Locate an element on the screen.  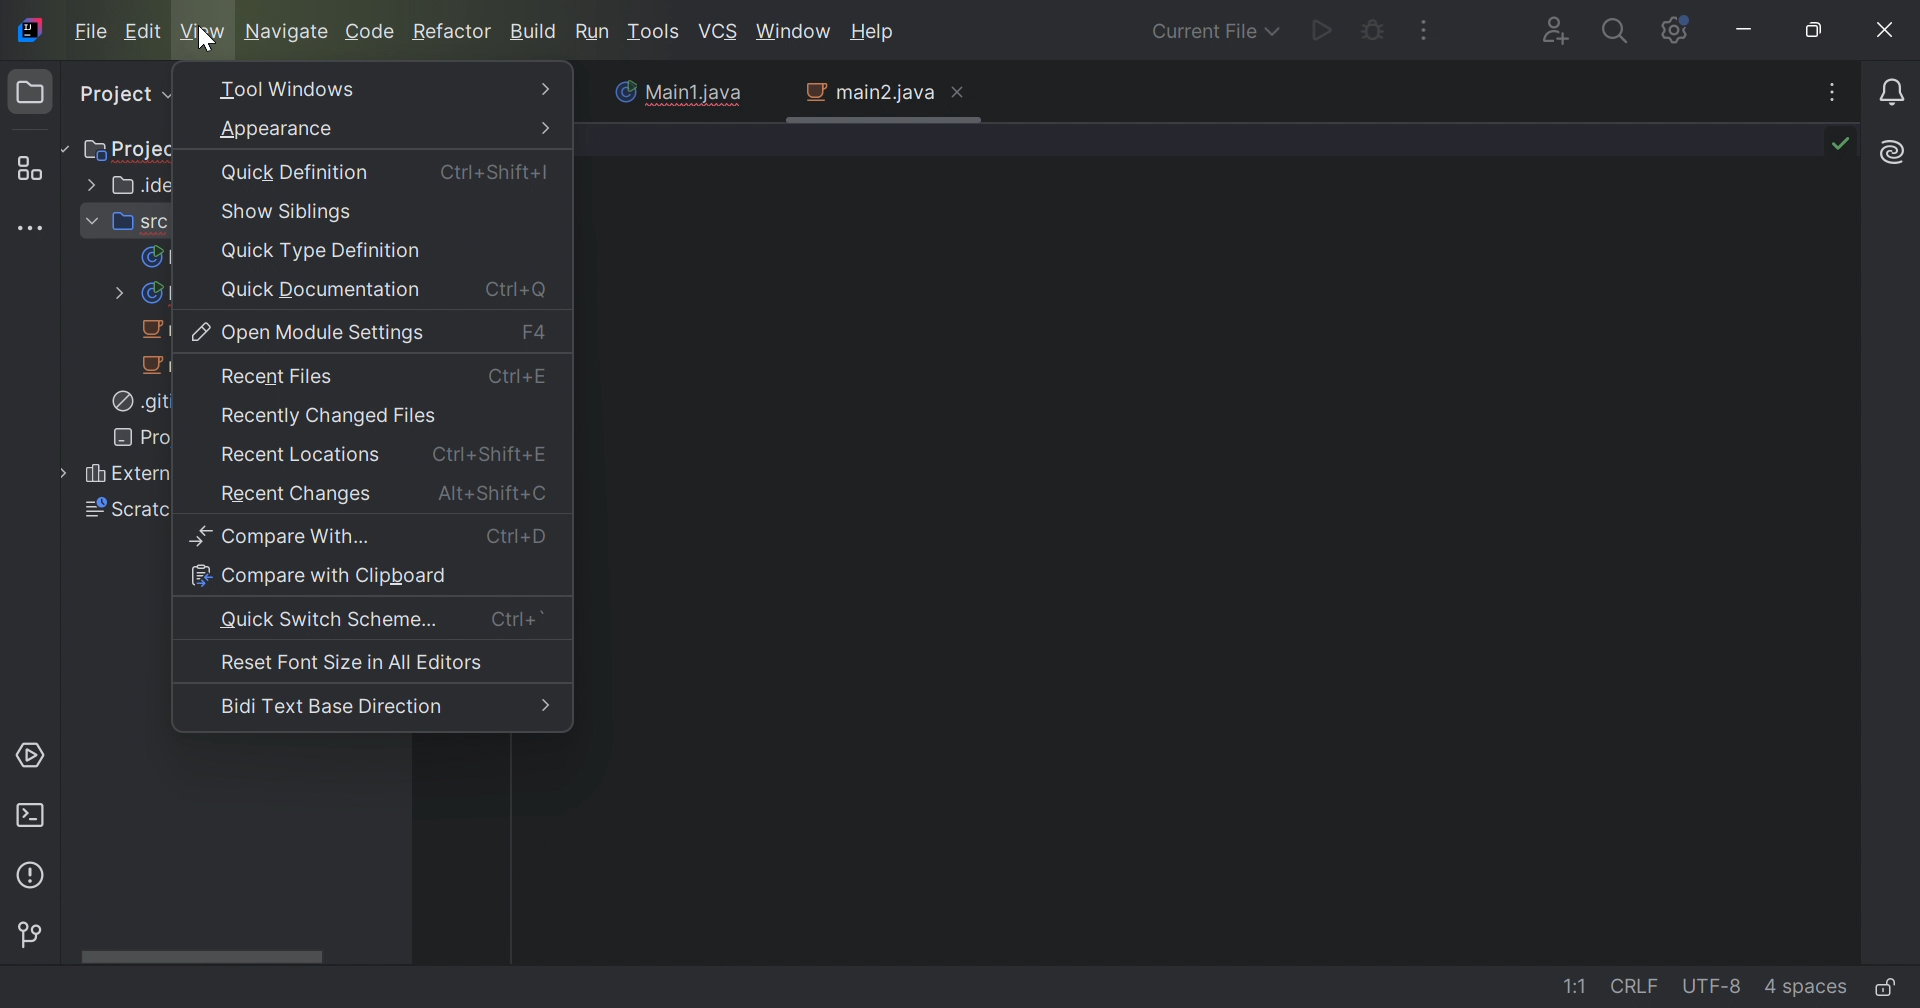
Ctrl+` is located at coordinates (517, 619).